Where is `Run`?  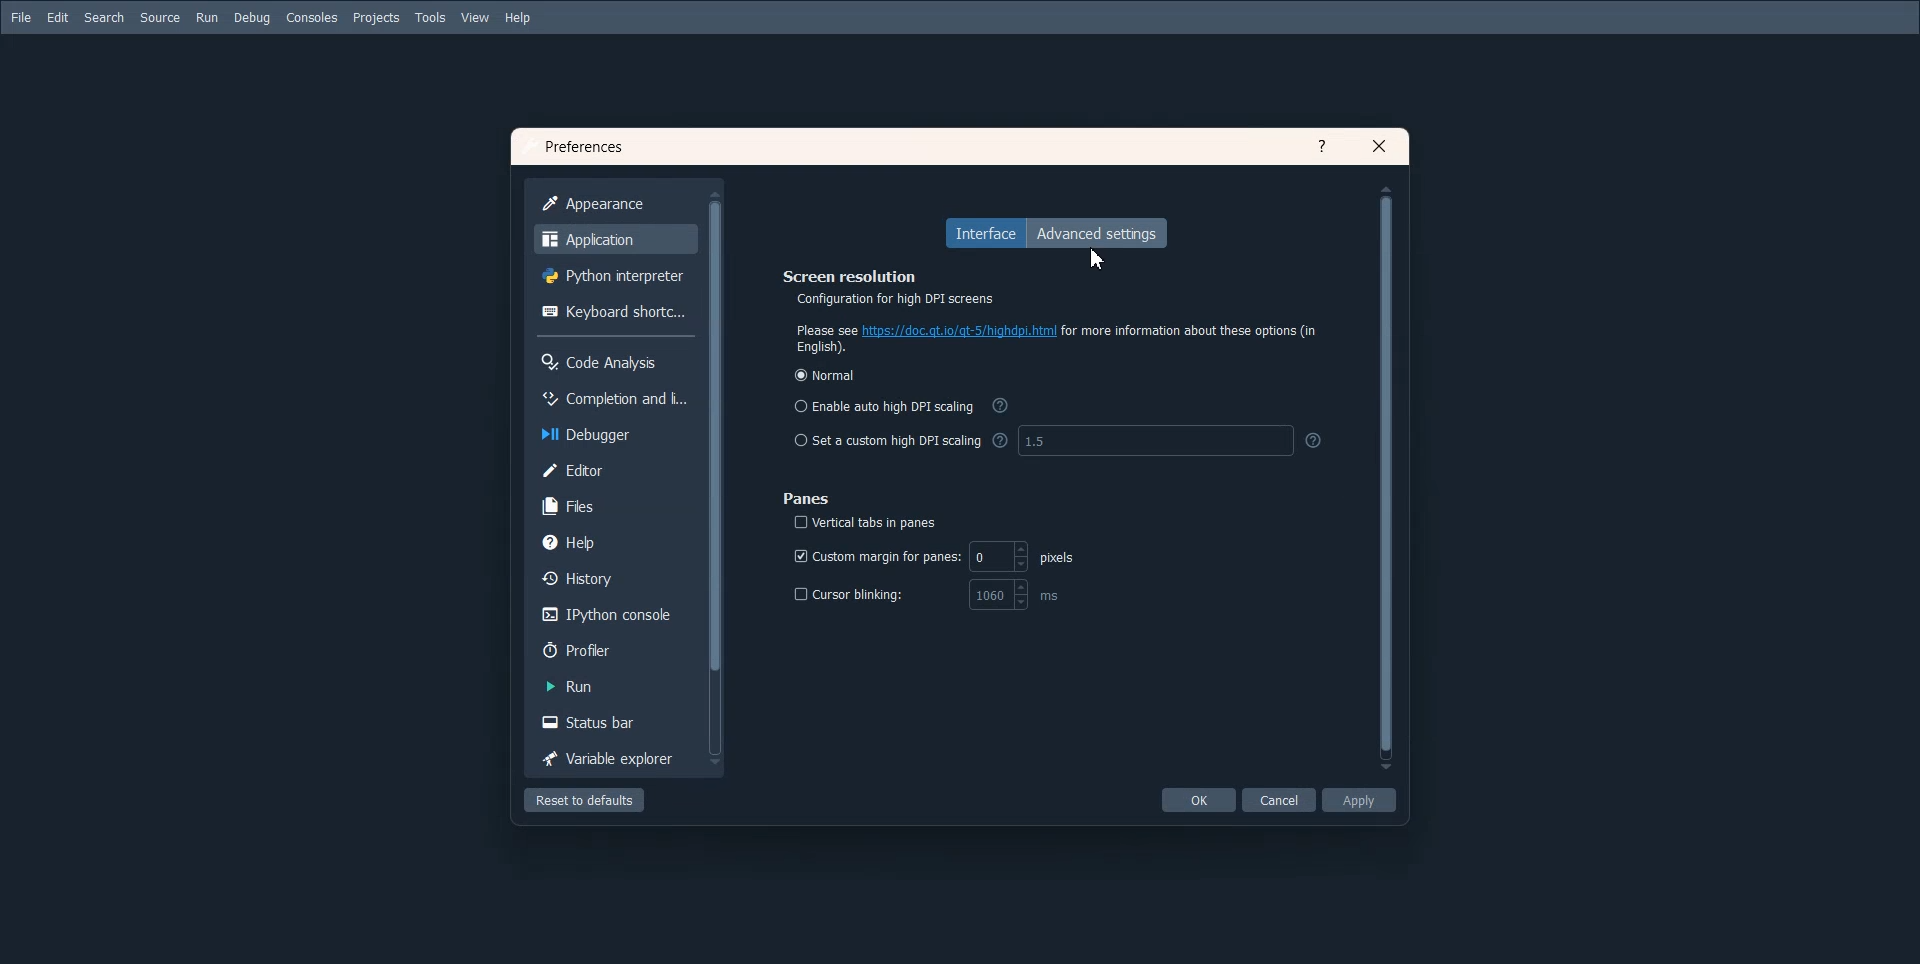 Run is located at coordinates (207, 18).